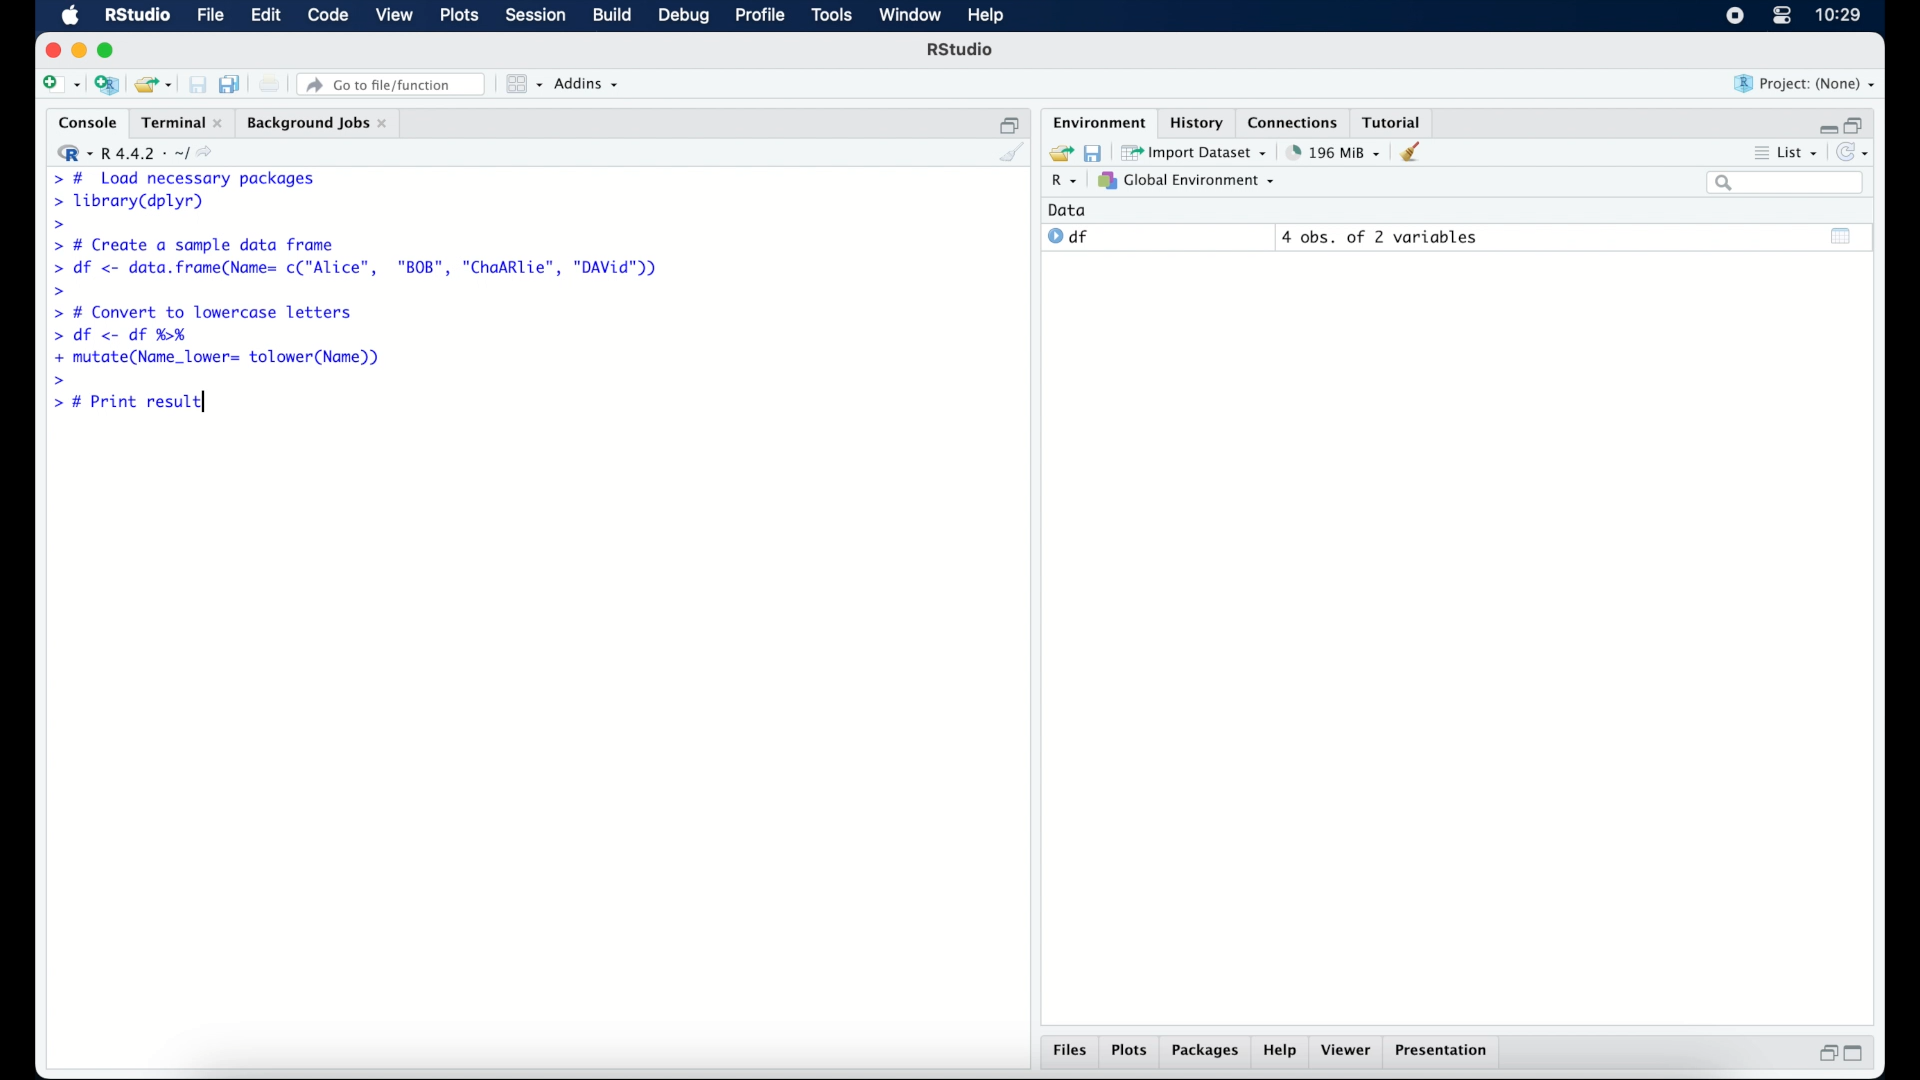 The image size is (1920, 1080). Describe the element at coordinates (1196, 151) in the screenshot. I see `import dataset` at that location.